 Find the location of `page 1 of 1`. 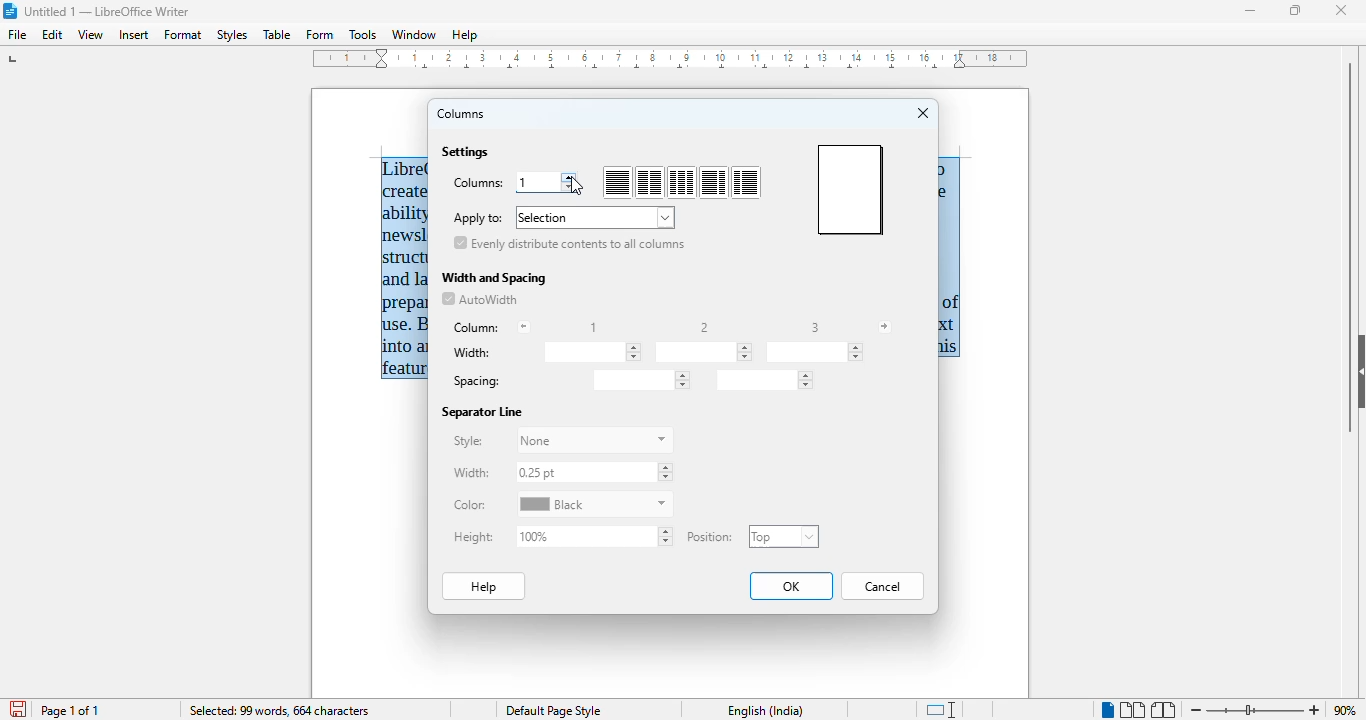

page 1 of 1 is located at coordinates (70, 711).